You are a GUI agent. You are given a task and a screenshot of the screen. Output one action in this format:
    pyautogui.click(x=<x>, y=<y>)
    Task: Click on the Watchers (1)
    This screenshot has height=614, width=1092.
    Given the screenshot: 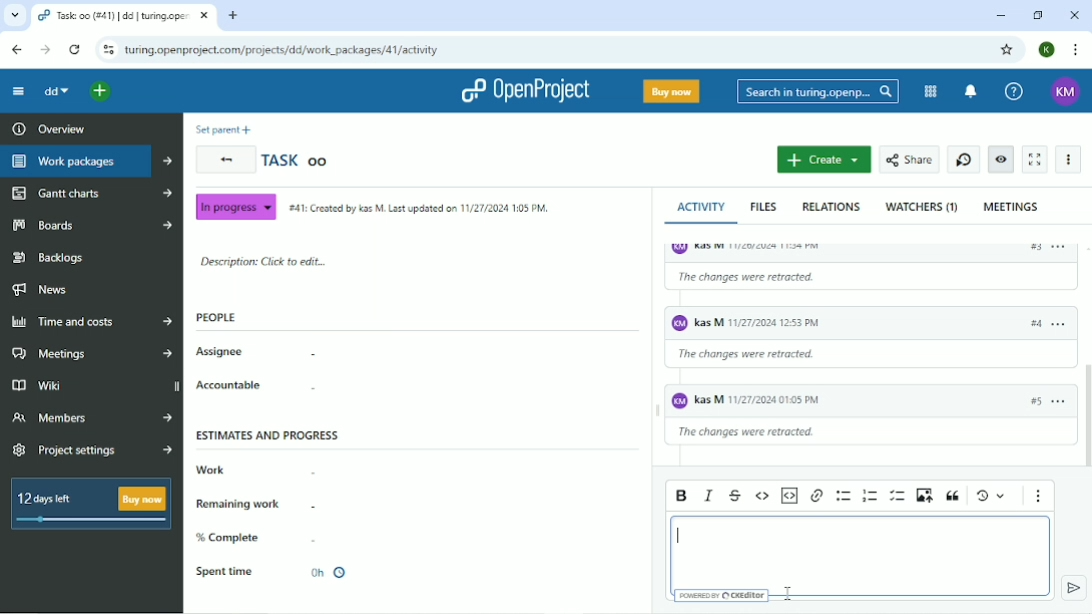 What is the action you would take?
    pyautogui.click(x=921, y=208)
    